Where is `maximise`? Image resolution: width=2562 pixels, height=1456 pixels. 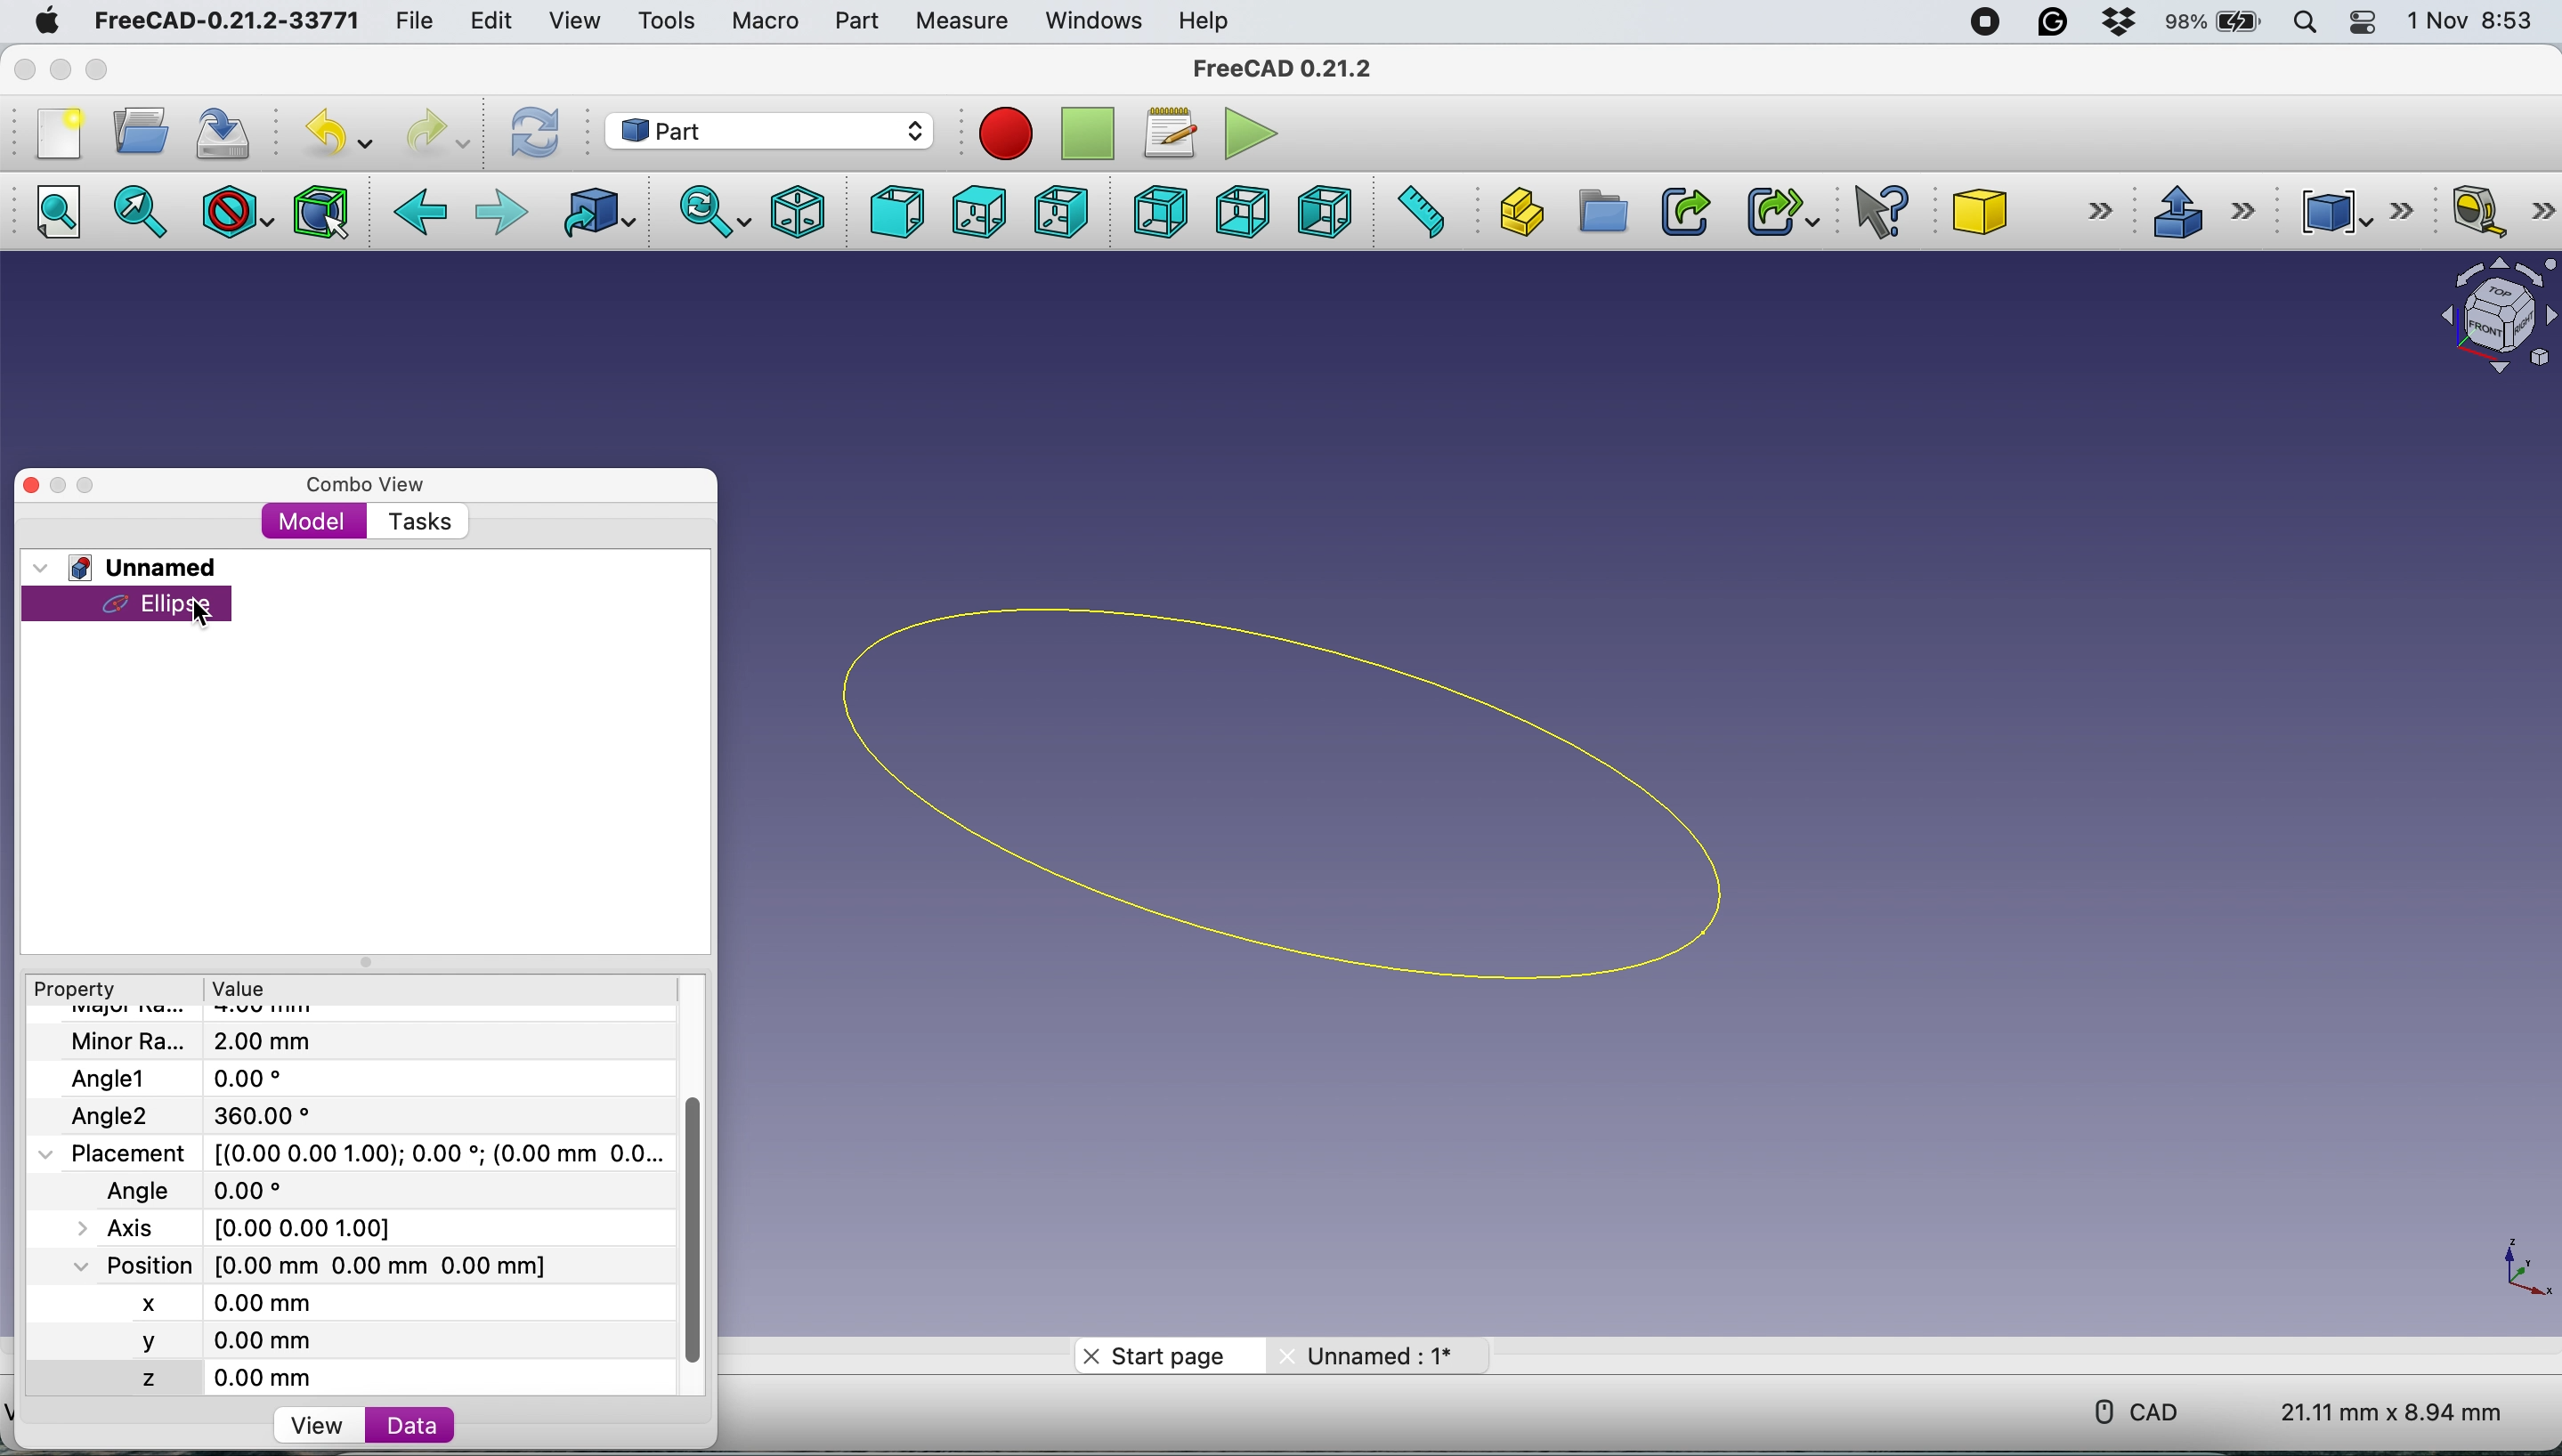 maximise is located at coordinates (93, 489).